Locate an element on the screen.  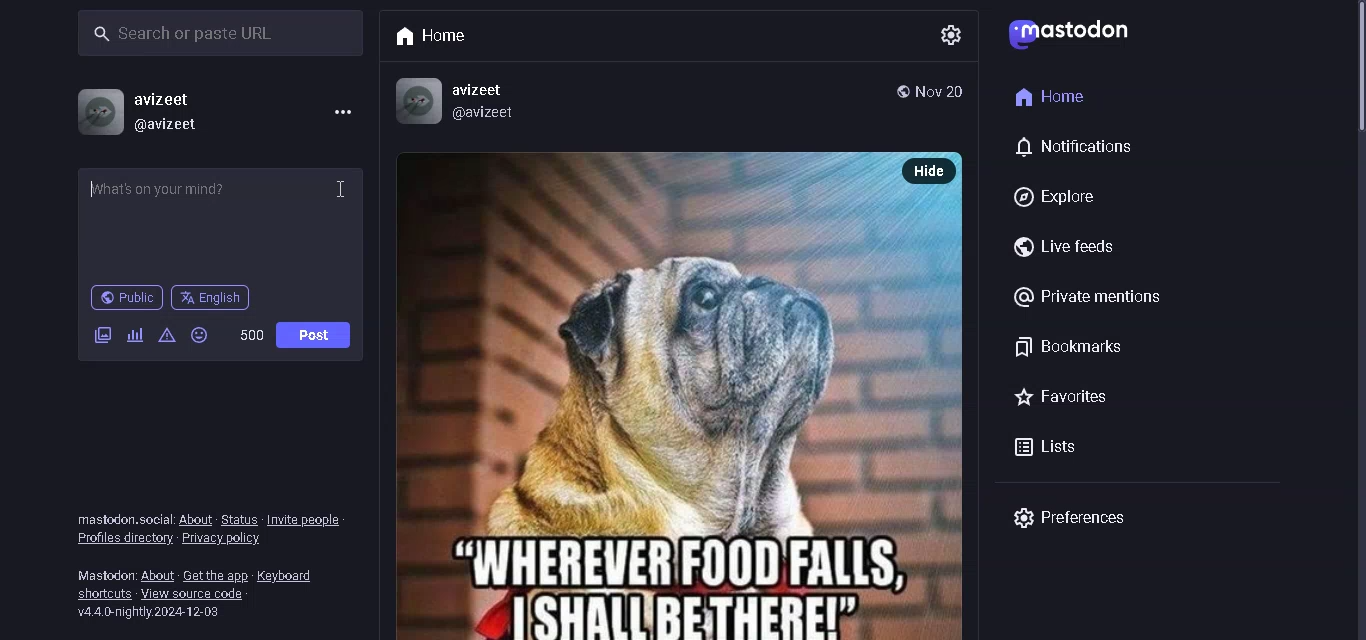
emojis is located at coordinates (197, 334).